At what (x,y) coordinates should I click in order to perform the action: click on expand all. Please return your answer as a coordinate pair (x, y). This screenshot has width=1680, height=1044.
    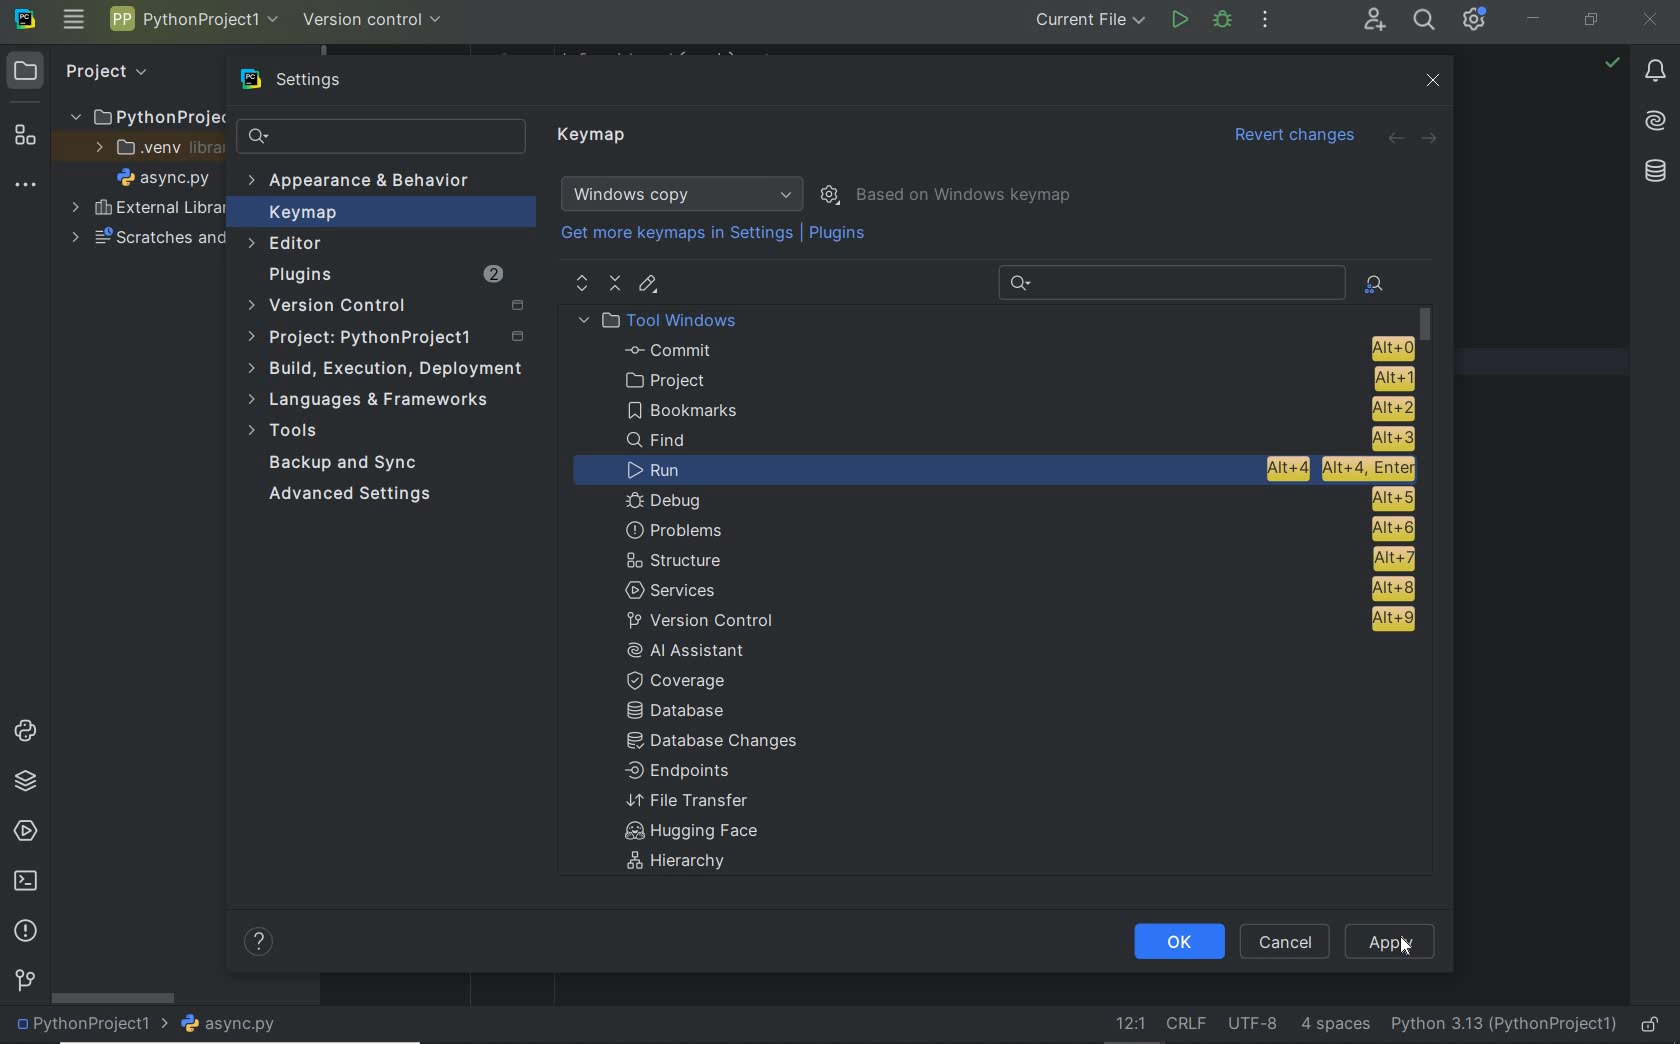
    Looking at the image, I should click on (580, 283).